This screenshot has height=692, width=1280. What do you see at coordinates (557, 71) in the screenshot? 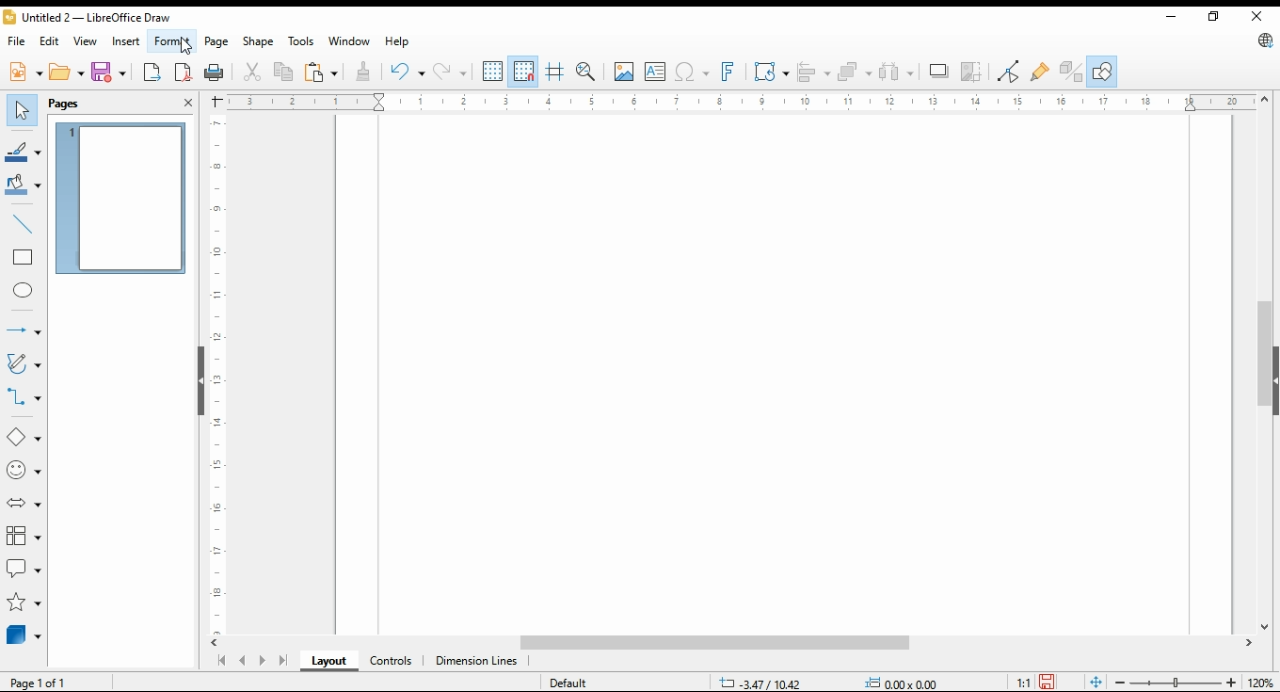
I see `helplines while moving` at bounding box center [557, 71].